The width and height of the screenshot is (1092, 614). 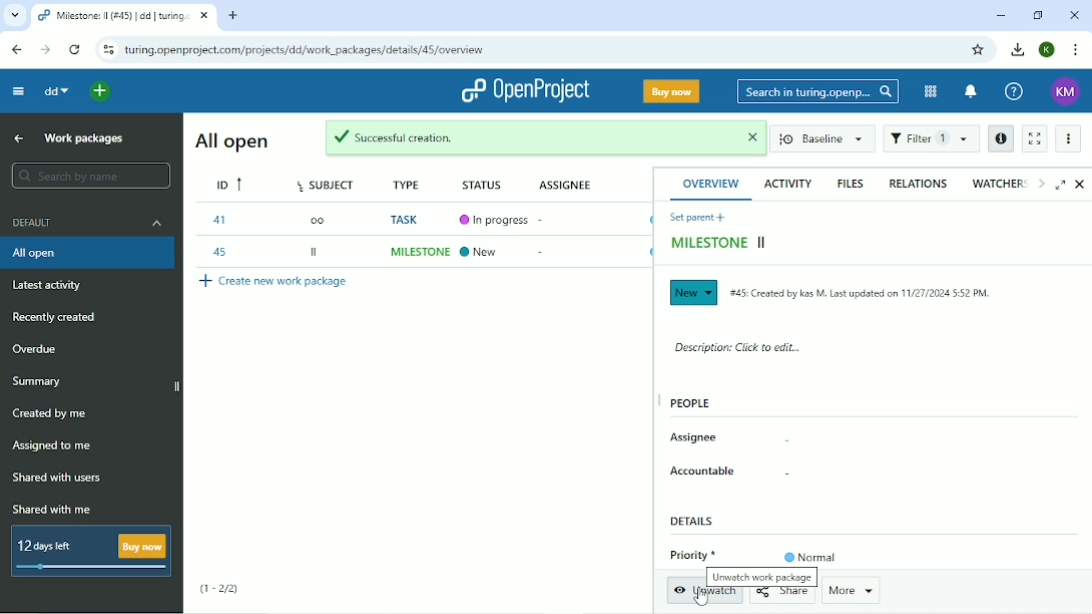 What do you see at coordinates (1000, 17) in the screenshot?
I see `Minimize` at bounding box center [1000, 17].